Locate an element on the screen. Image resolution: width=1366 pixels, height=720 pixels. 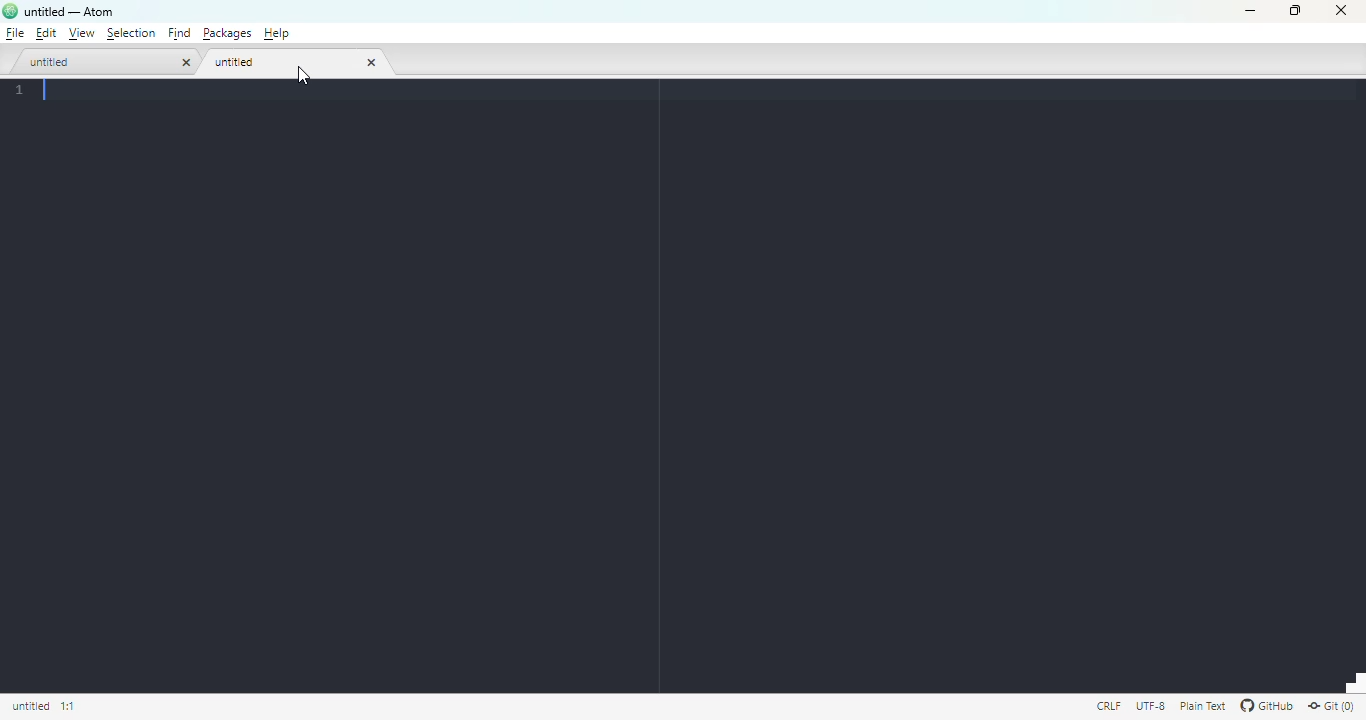
help is located at coordinates (277, 34).